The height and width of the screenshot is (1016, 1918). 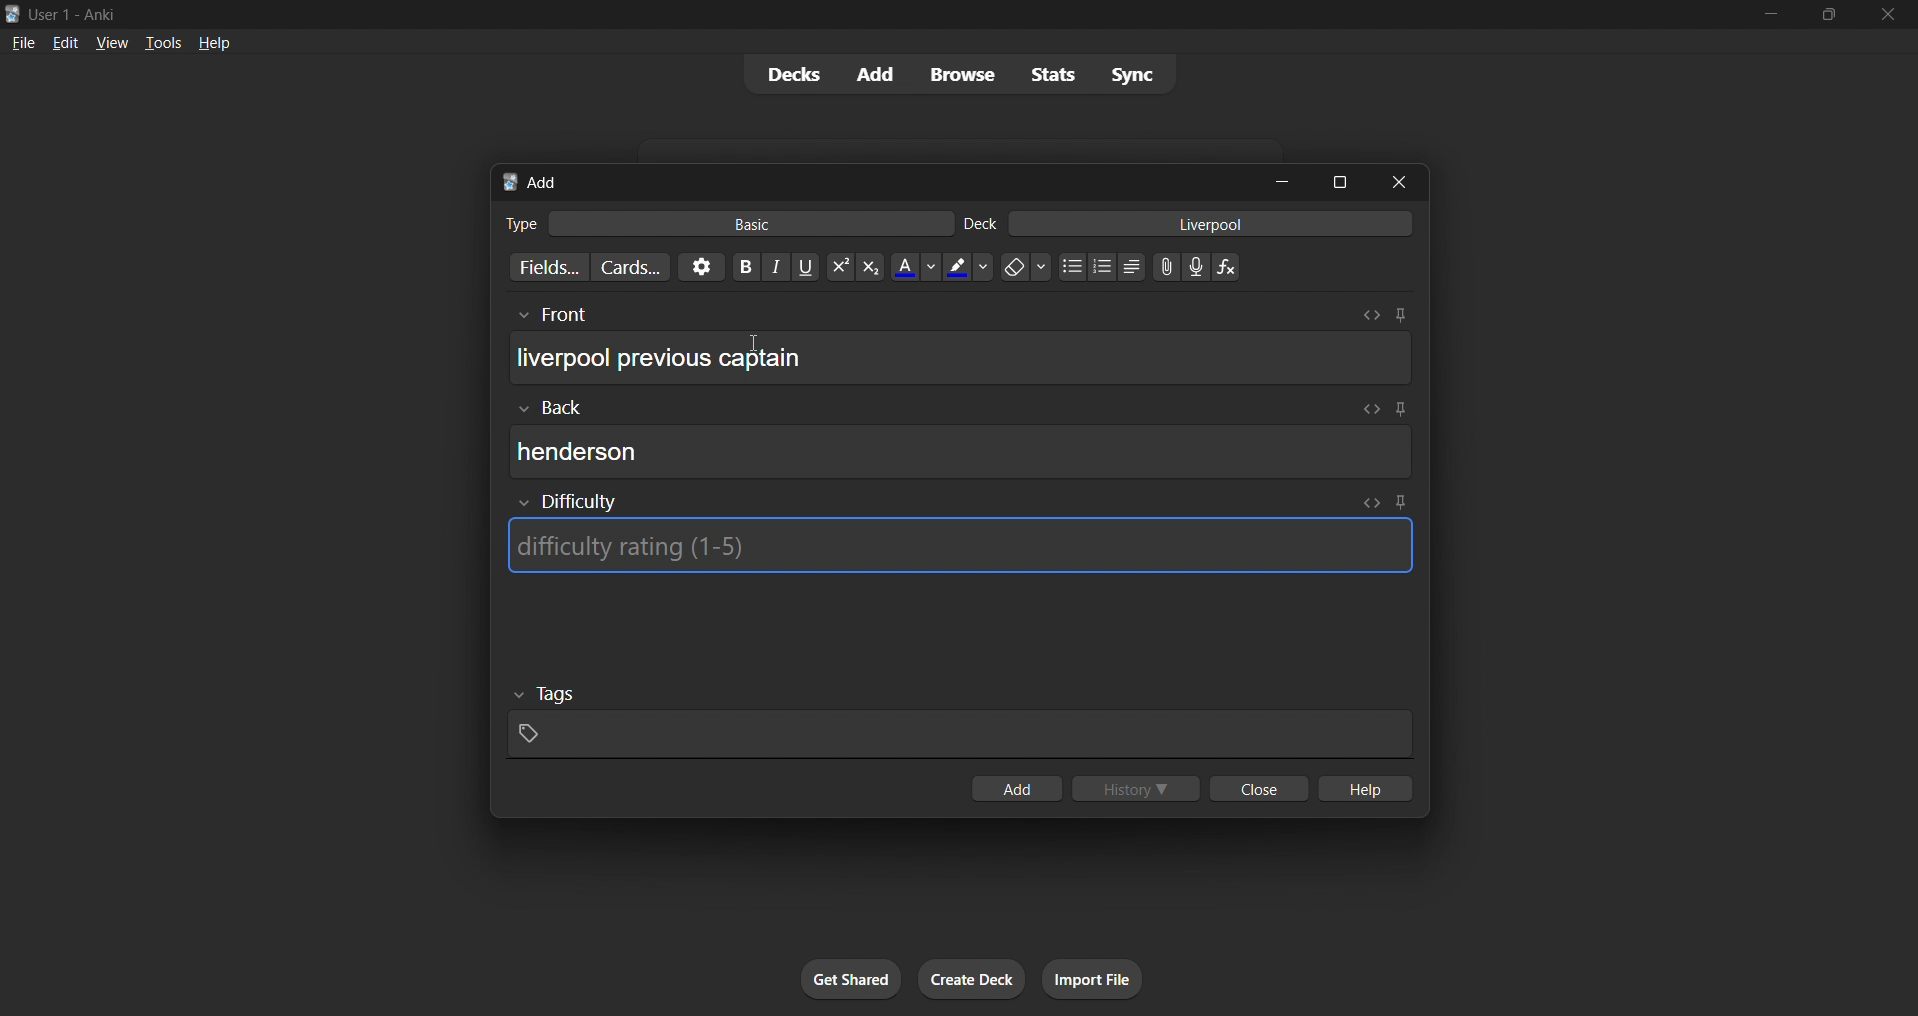 I want to click on card type input box, so click(x=717, y=220).